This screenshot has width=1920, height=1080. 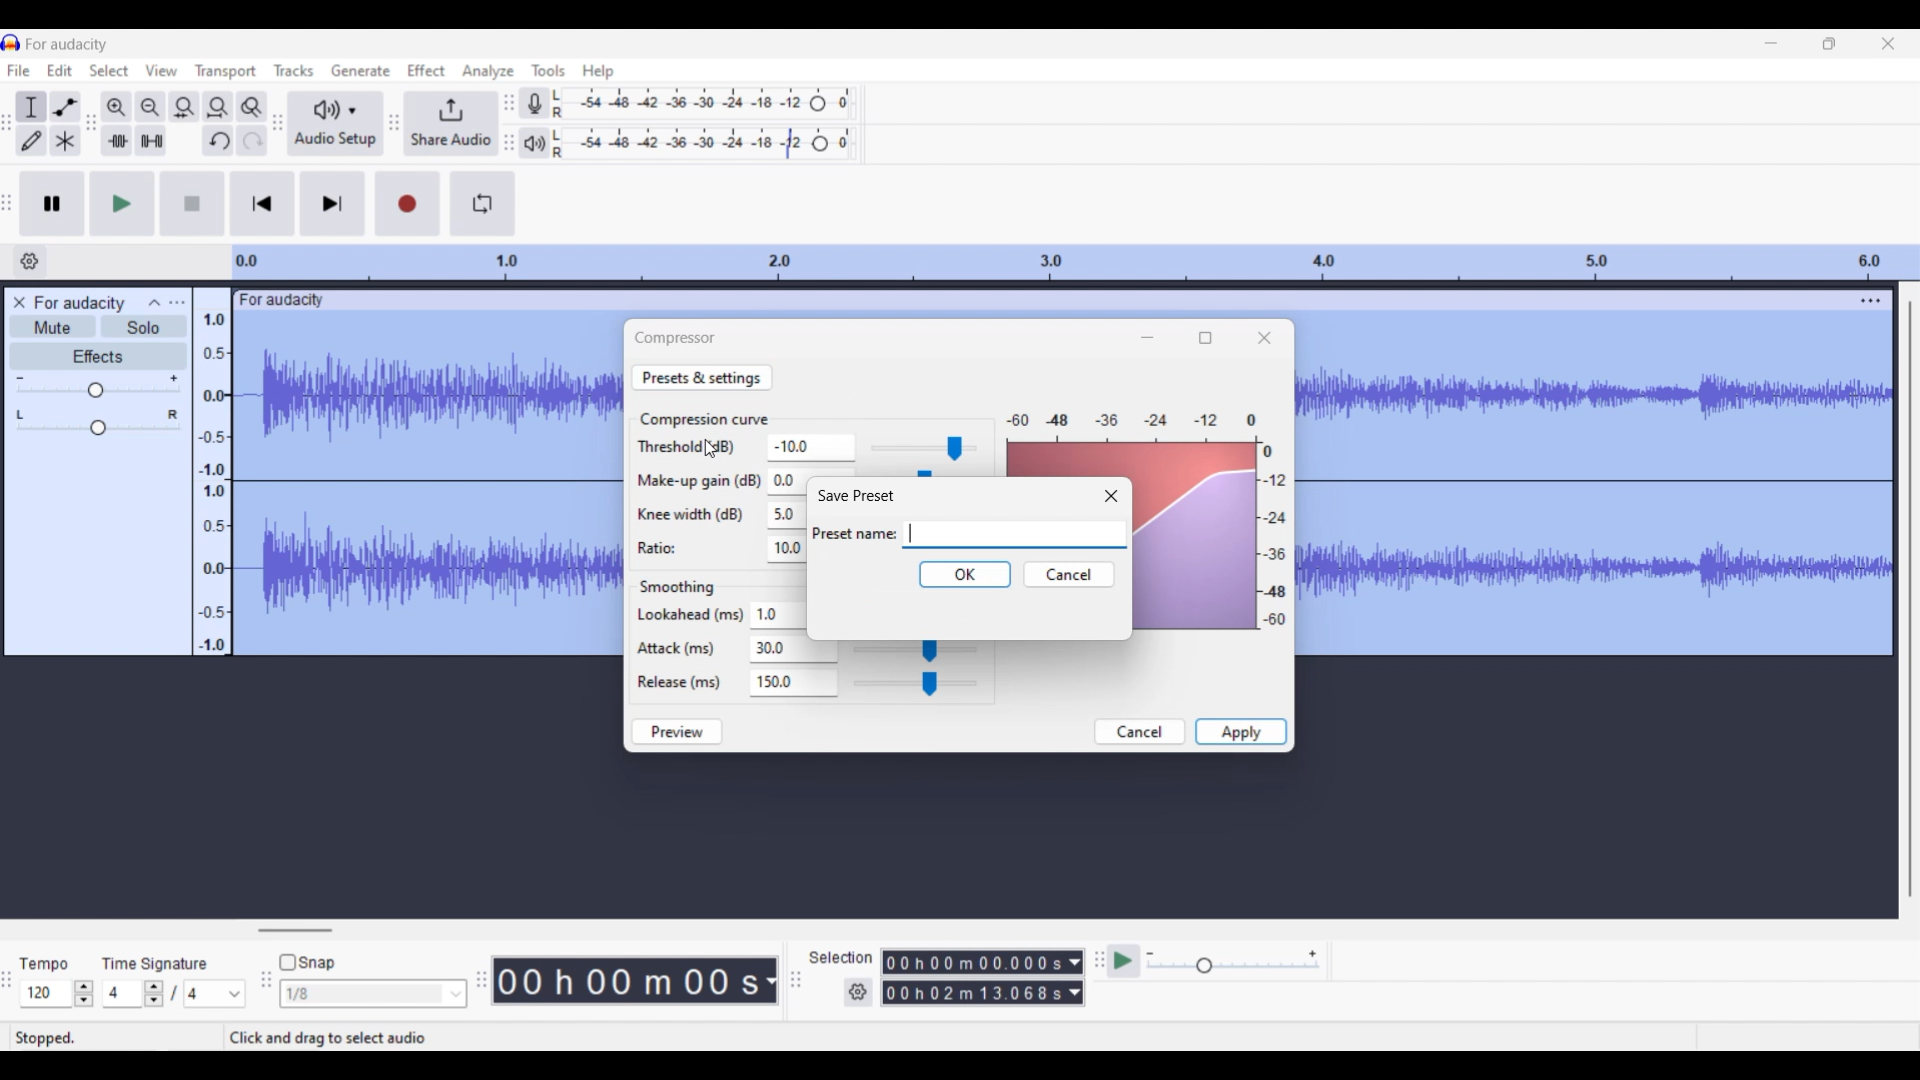 What do you see at coordinates (218, 106) in the screenshot?
I see `Fit project to width` at bounding box center [218, 106].